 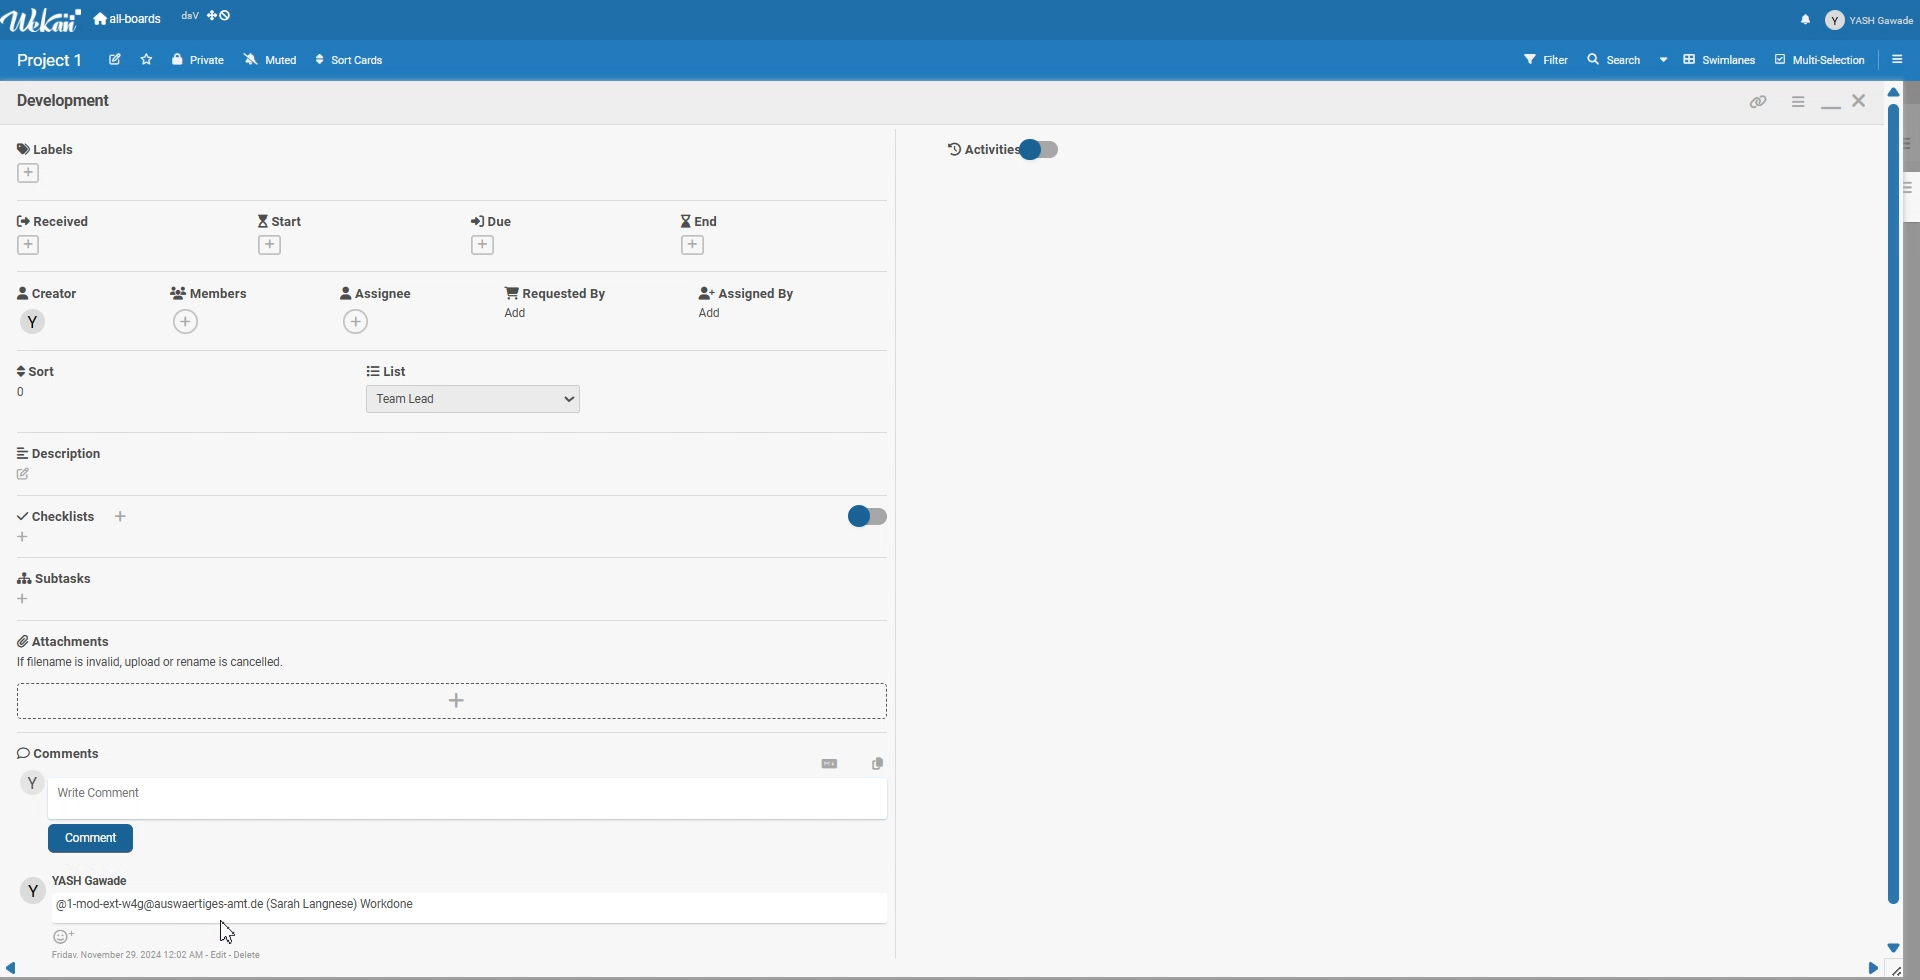 I want to click on Edit, so click(x=115, y=58).